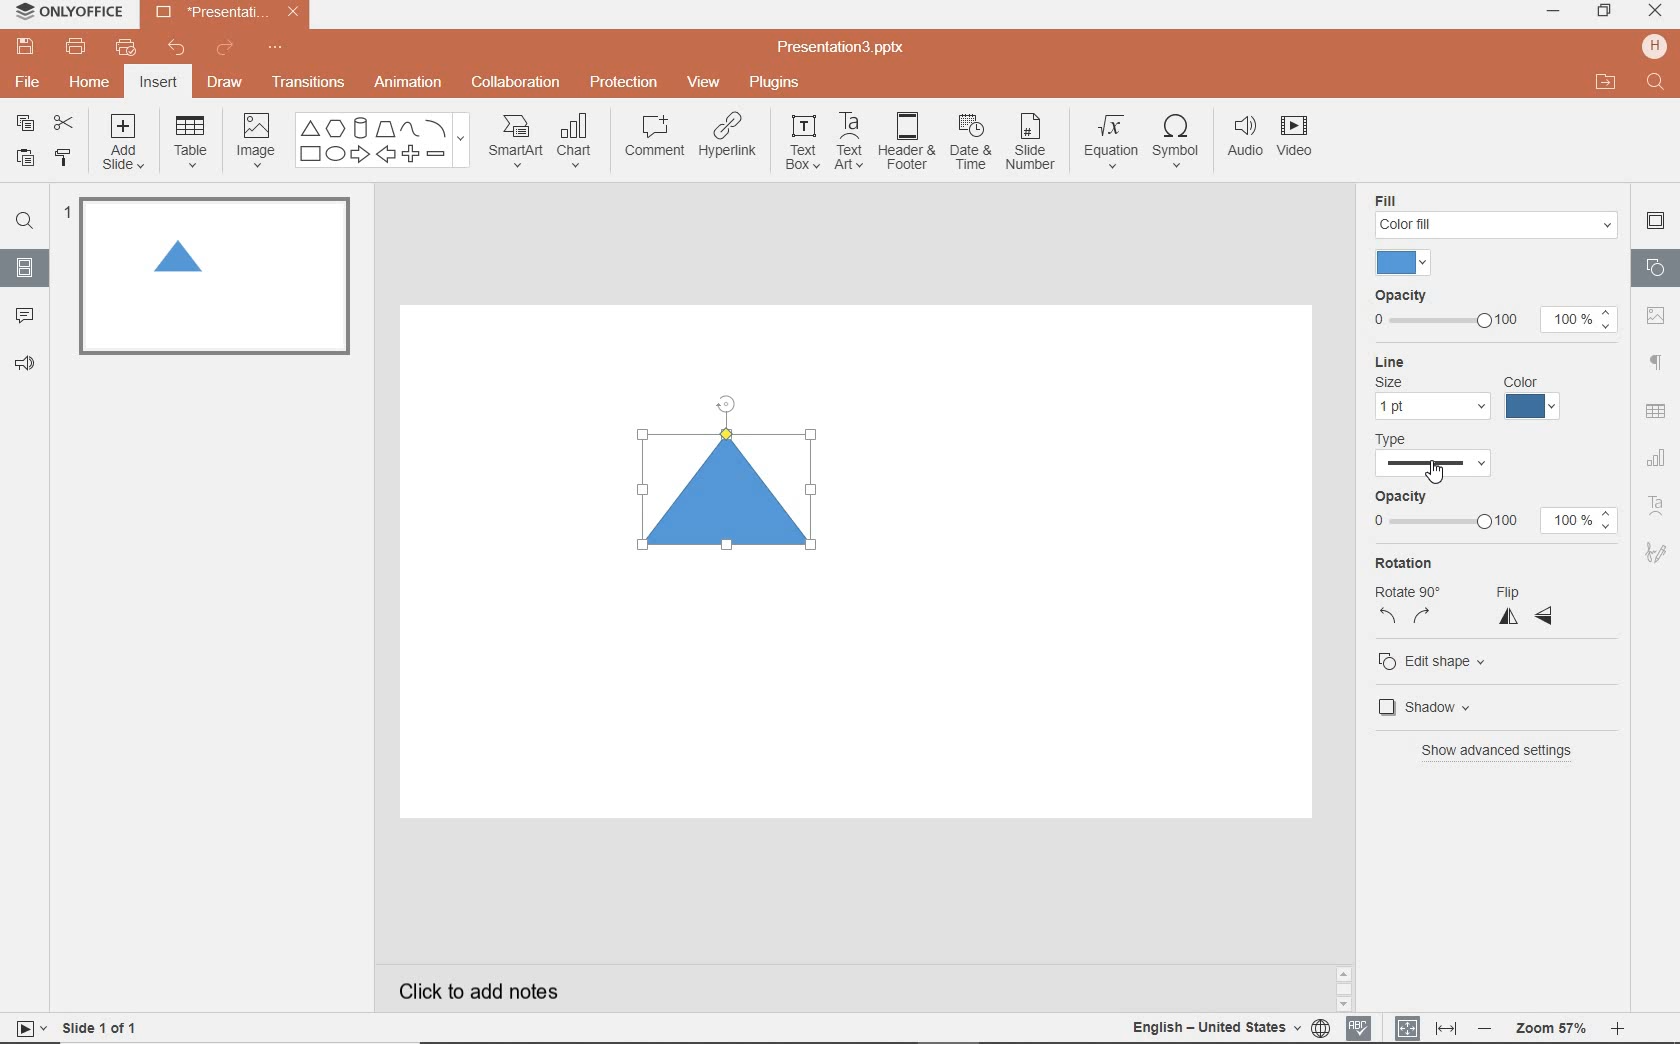  Describe the element at coordinates (28, 45) in the screenshot. I see `SAVE` at that location.